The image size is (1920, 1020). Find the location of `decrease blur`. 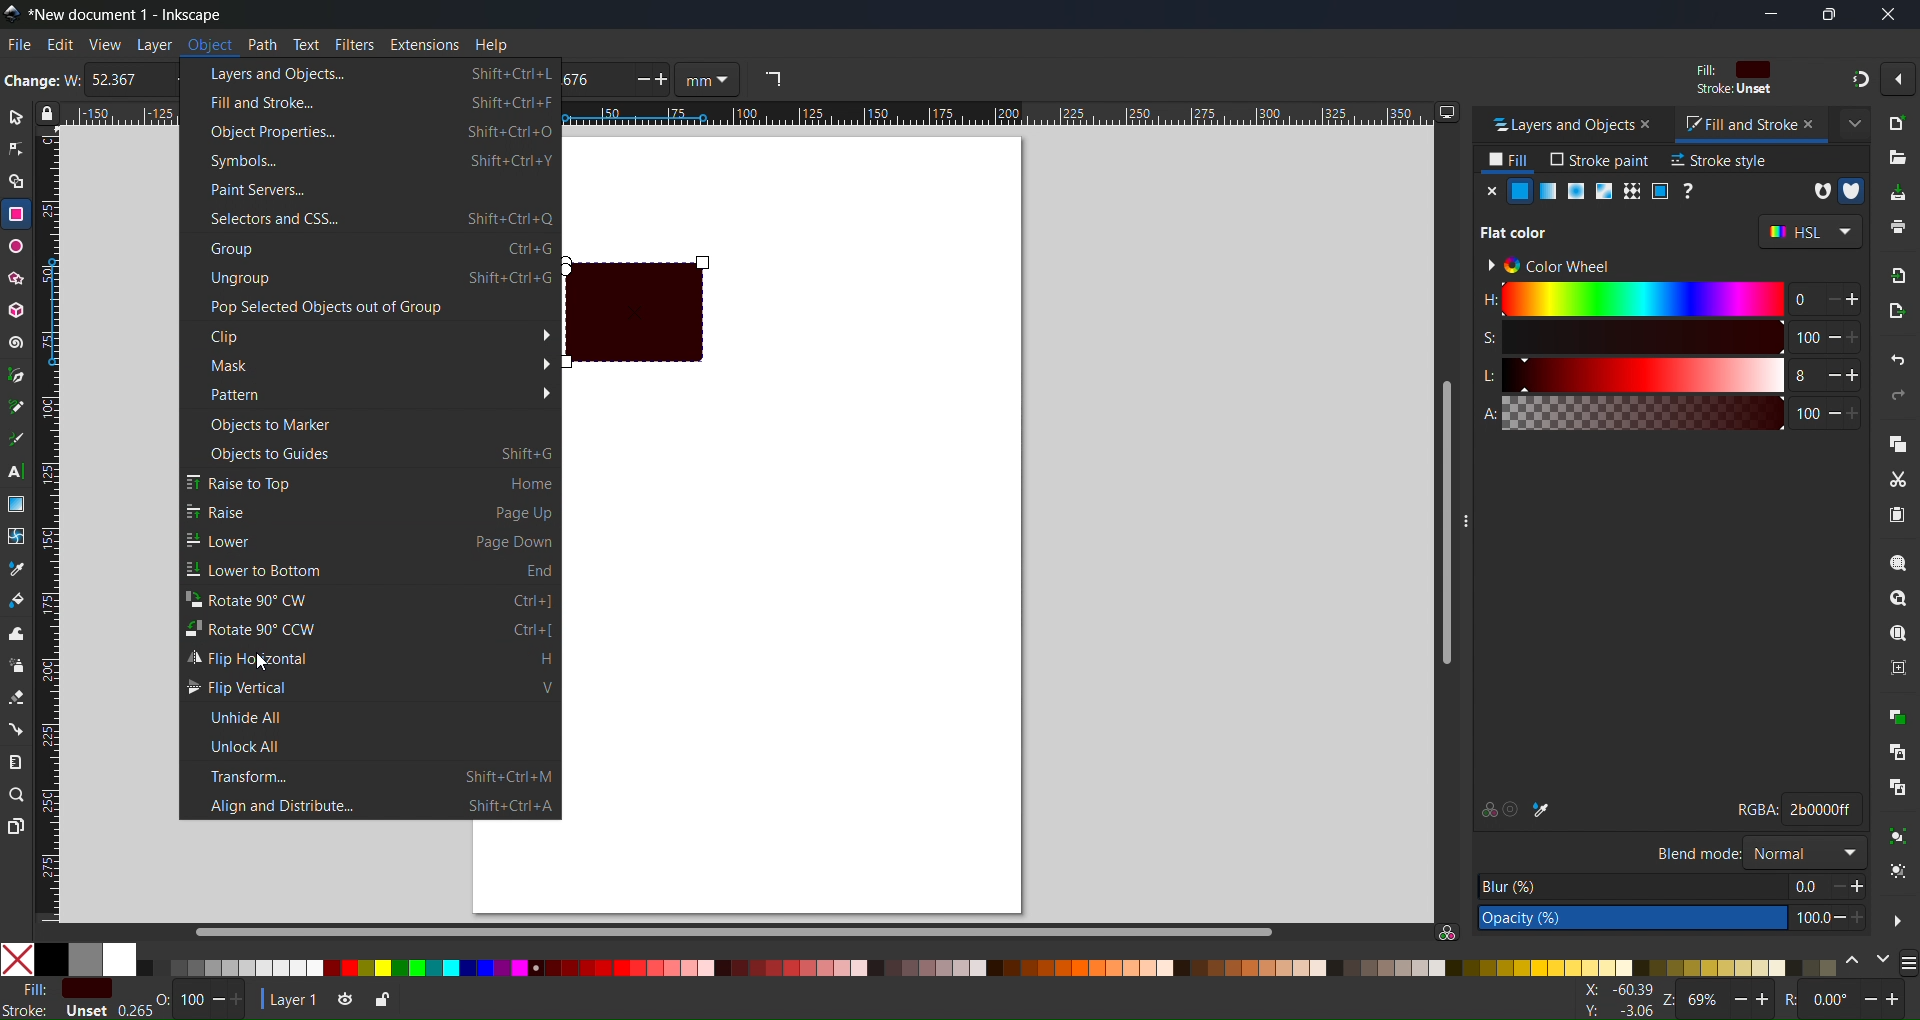

decrease blur is located at coordinates (1831, 885).